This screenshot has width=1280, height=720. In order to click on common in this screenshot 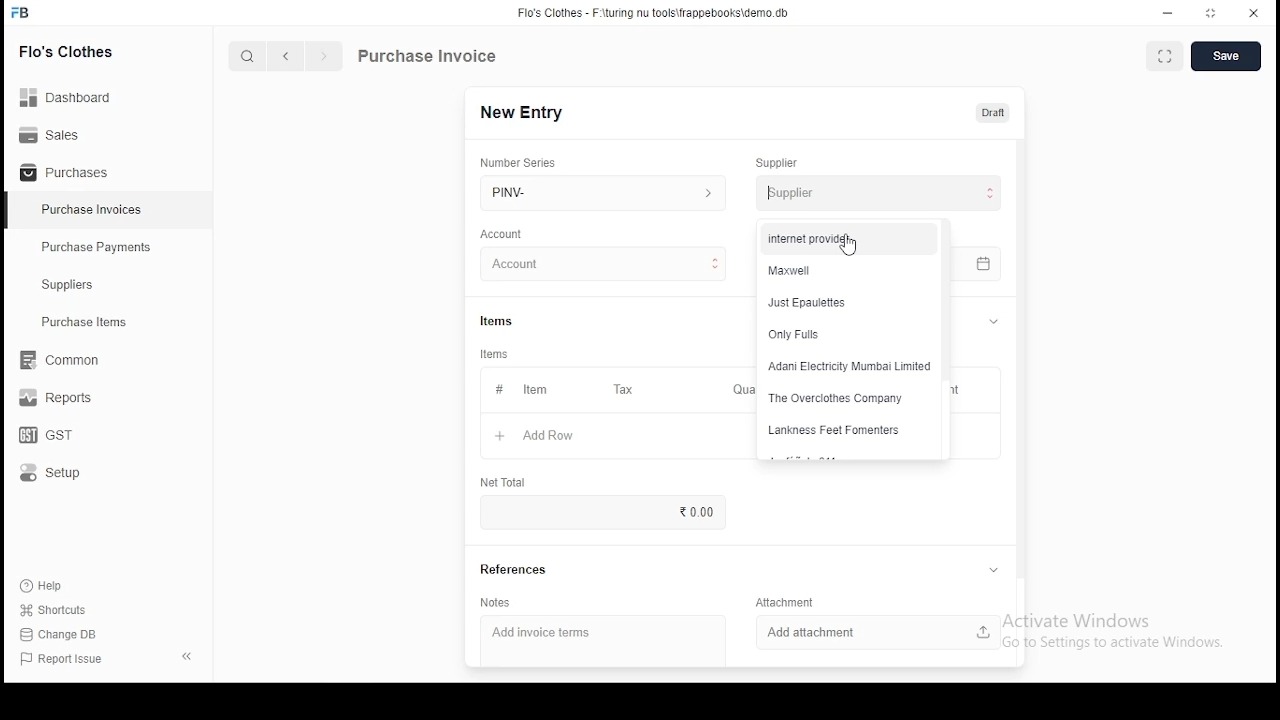, I will do `click(65, 360)`.